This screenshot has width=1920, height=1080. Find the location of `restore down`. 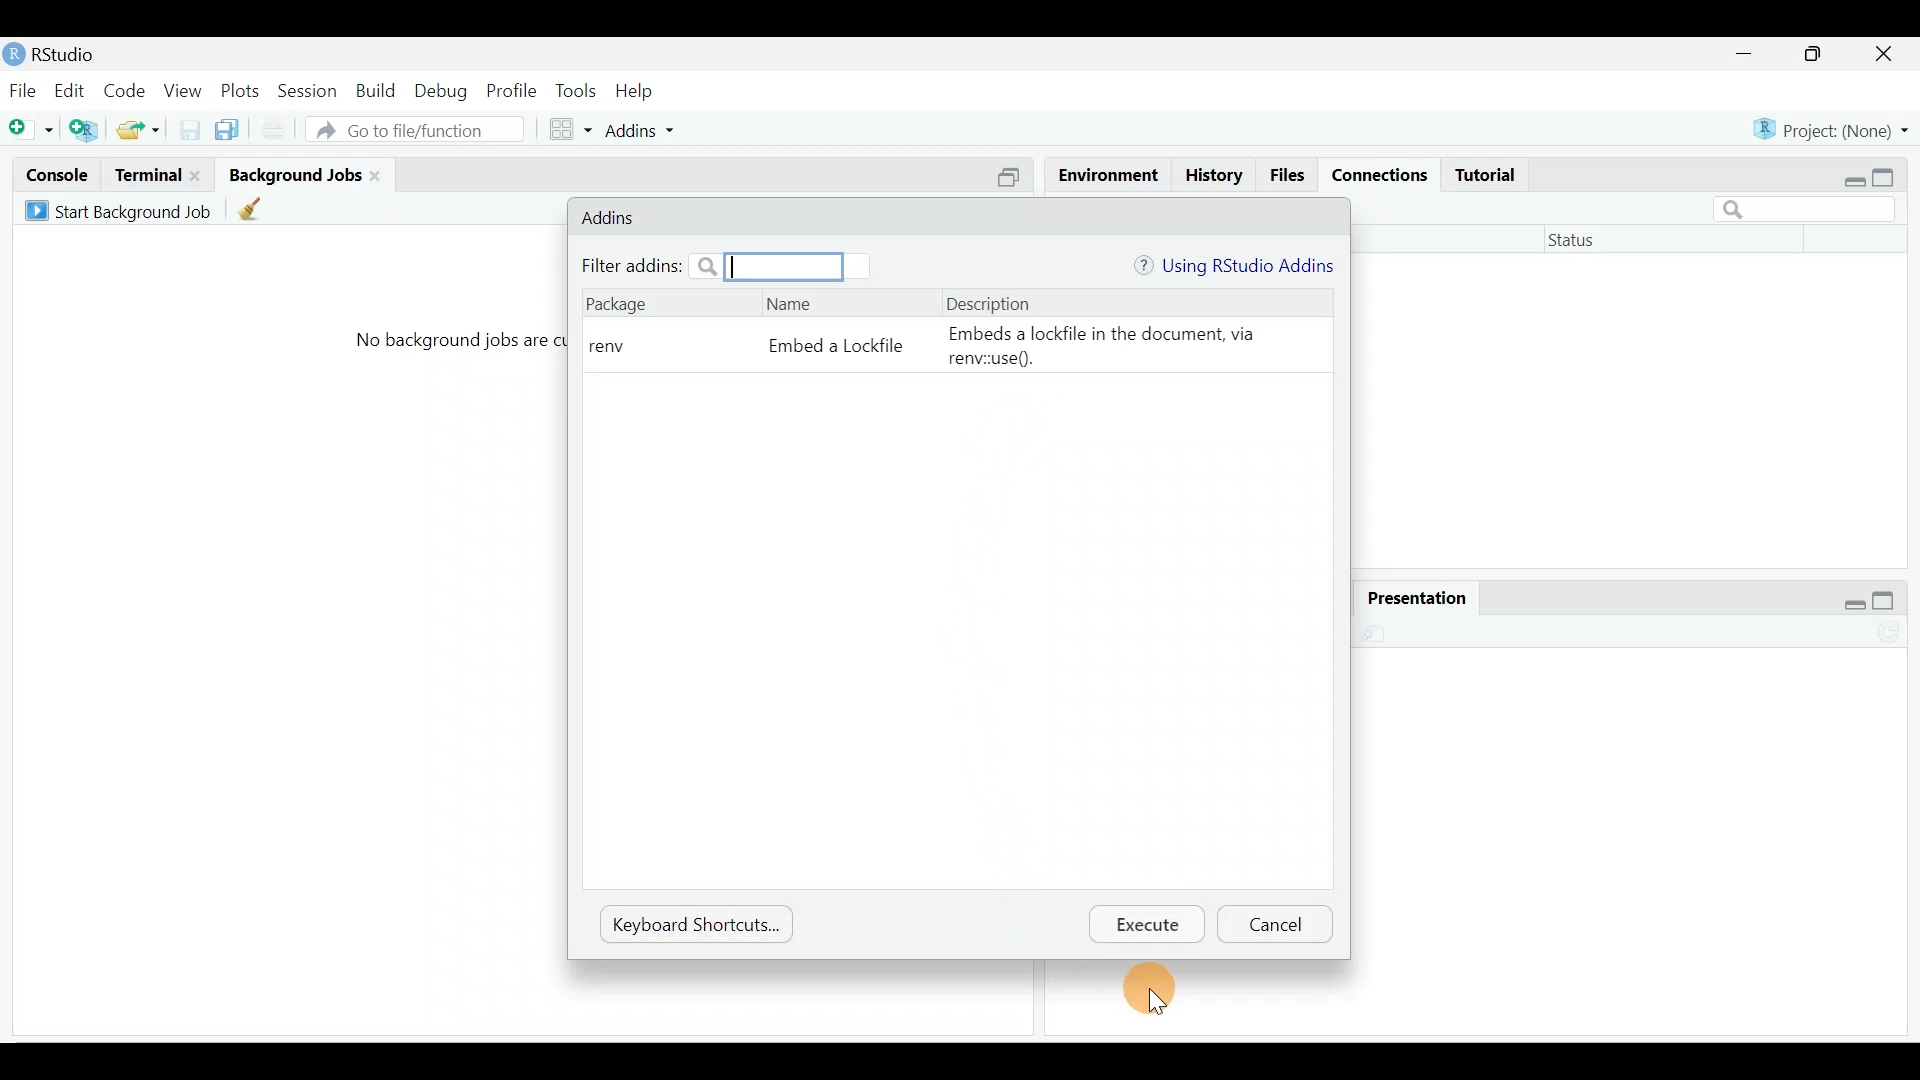

restore down is located at coordinates (1854, 595).